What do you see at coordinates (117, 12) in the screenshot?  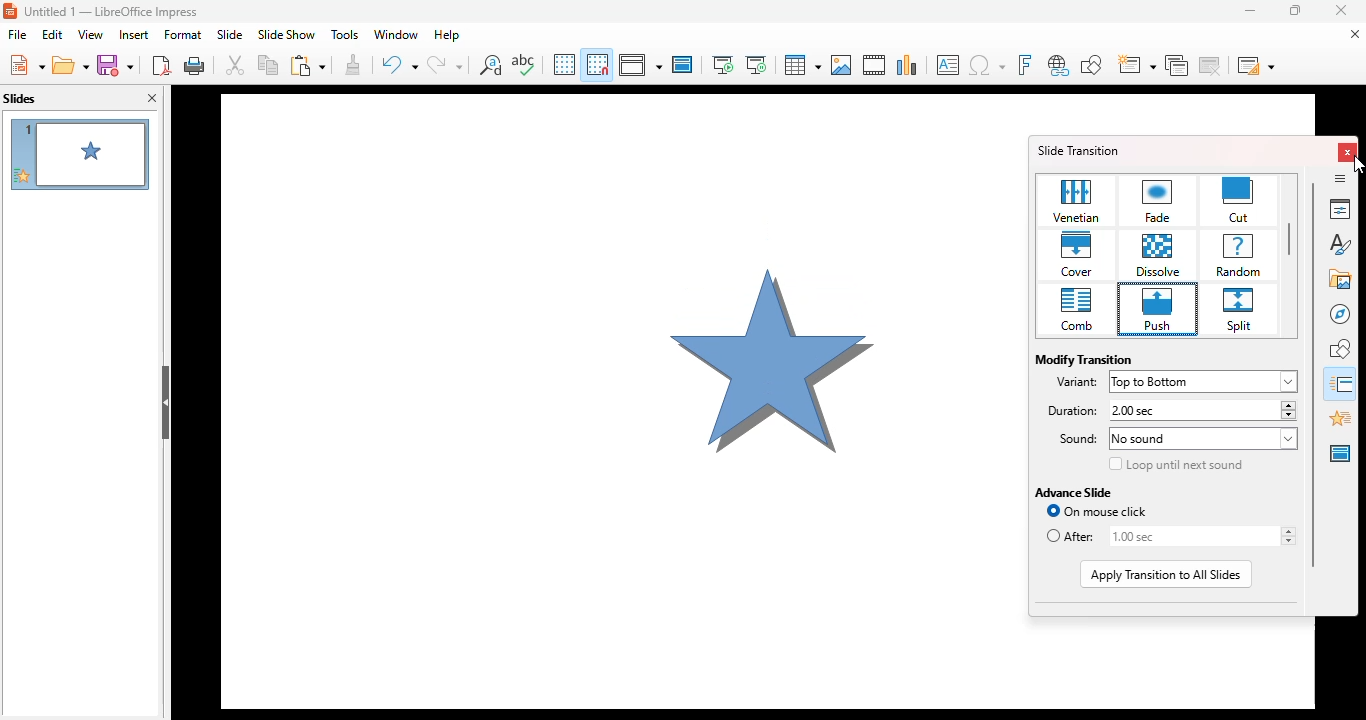 I see `Untitled 1 — LibreOffice Impress` at bounding box center [117, 12].